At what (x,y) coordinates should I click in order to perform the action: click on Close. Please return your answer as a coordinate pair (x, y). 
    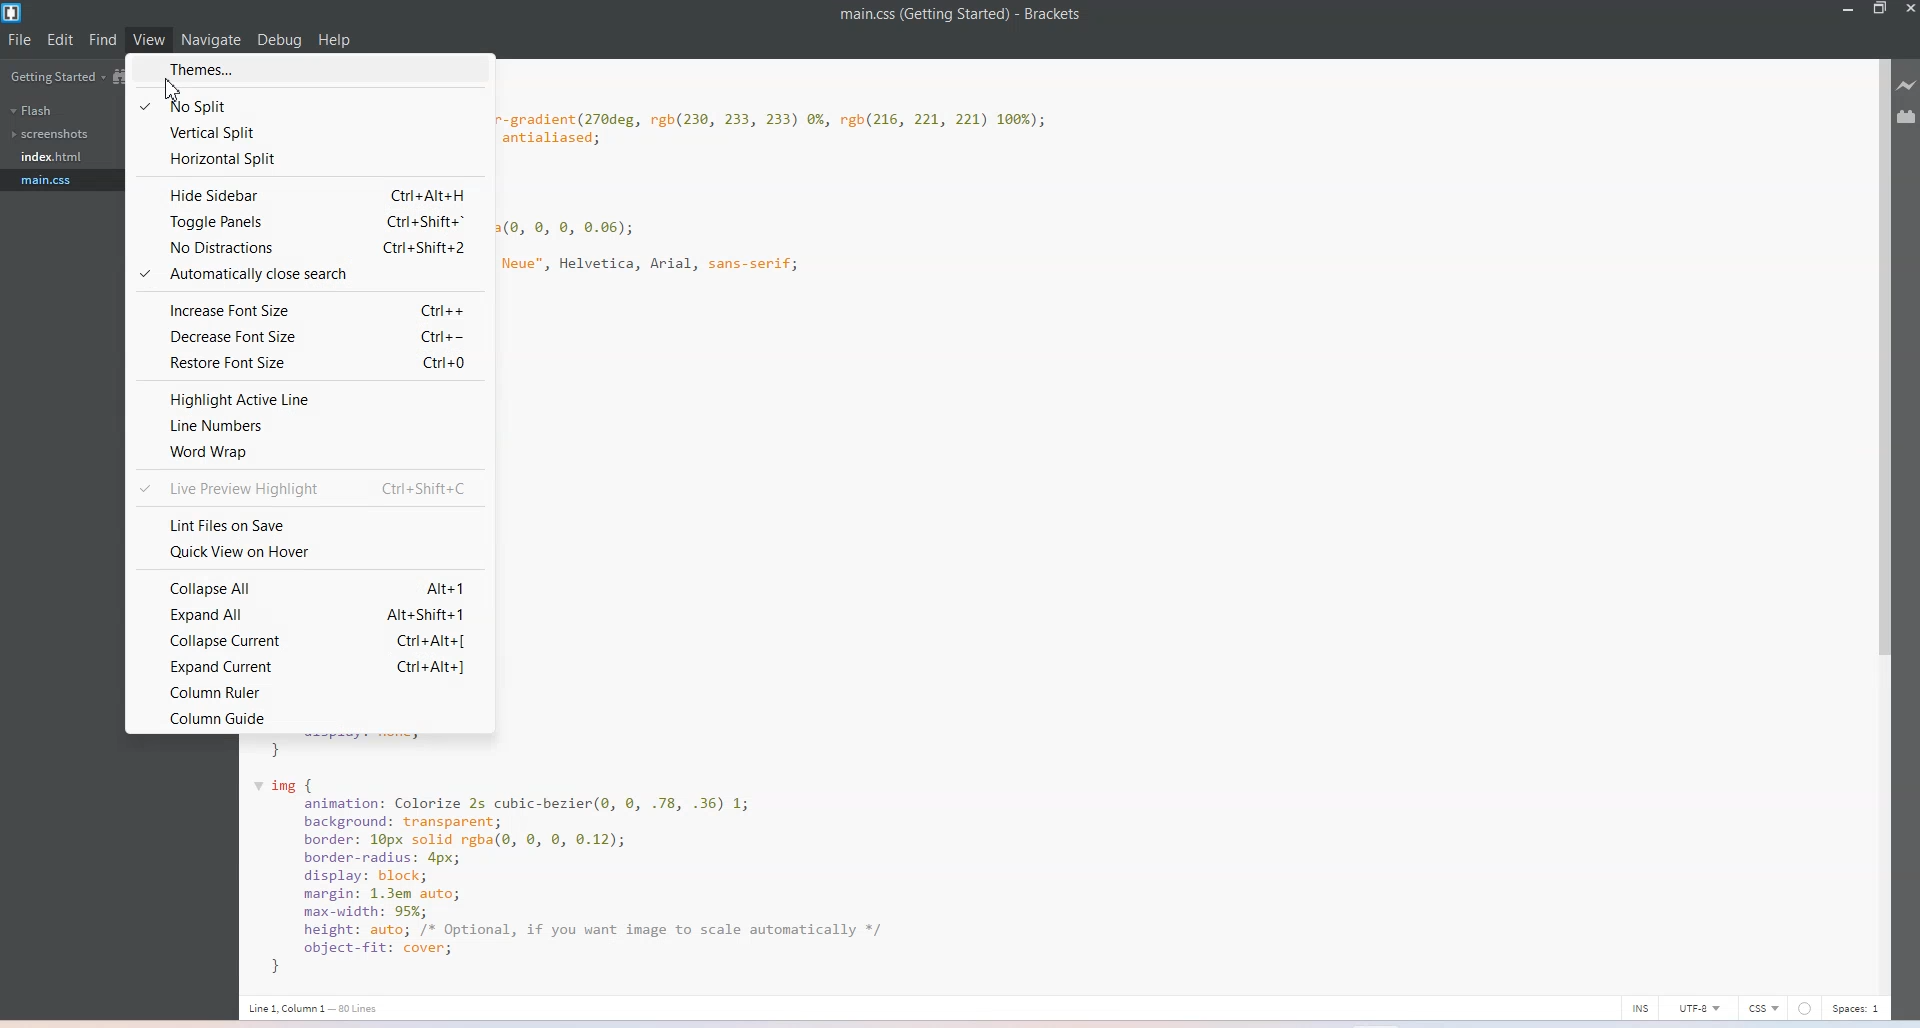
    Looking at the image, I should click on (1908, 10).